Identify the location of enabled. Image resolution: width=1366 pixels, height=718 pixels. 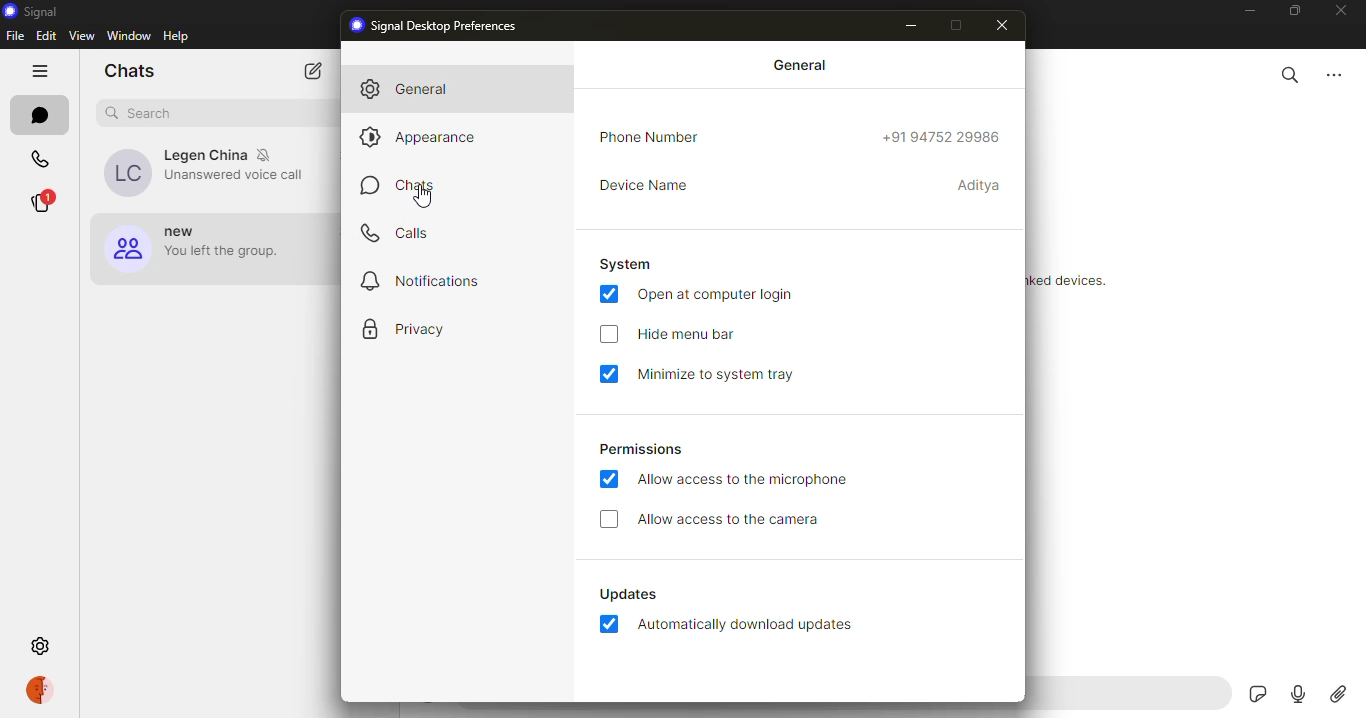
(609, 479).